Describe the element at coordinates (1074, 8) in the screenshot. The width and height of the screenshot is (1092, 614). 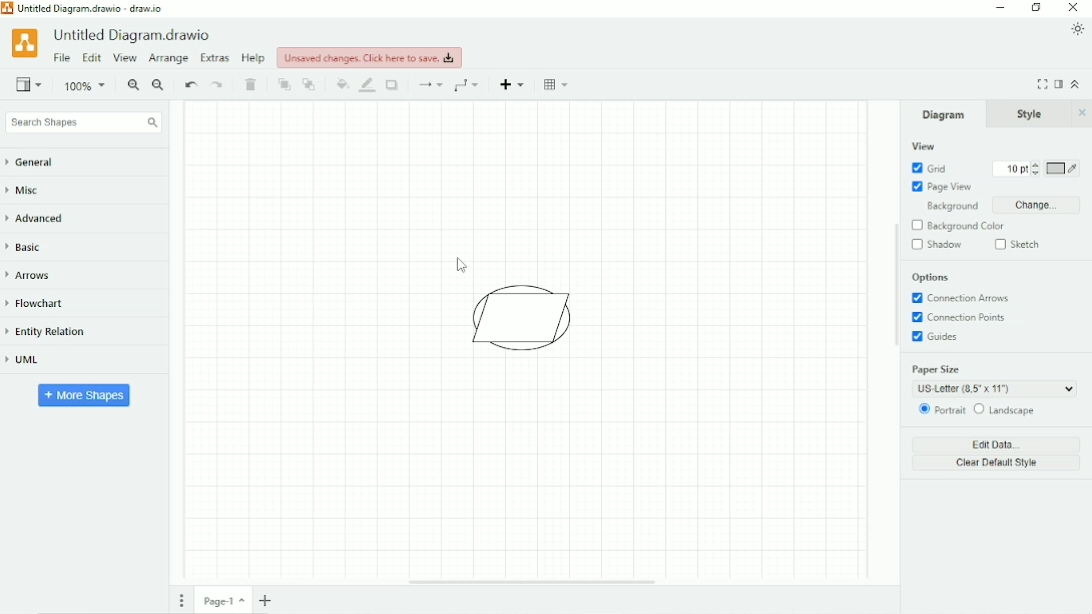
I see `Close` at that location.